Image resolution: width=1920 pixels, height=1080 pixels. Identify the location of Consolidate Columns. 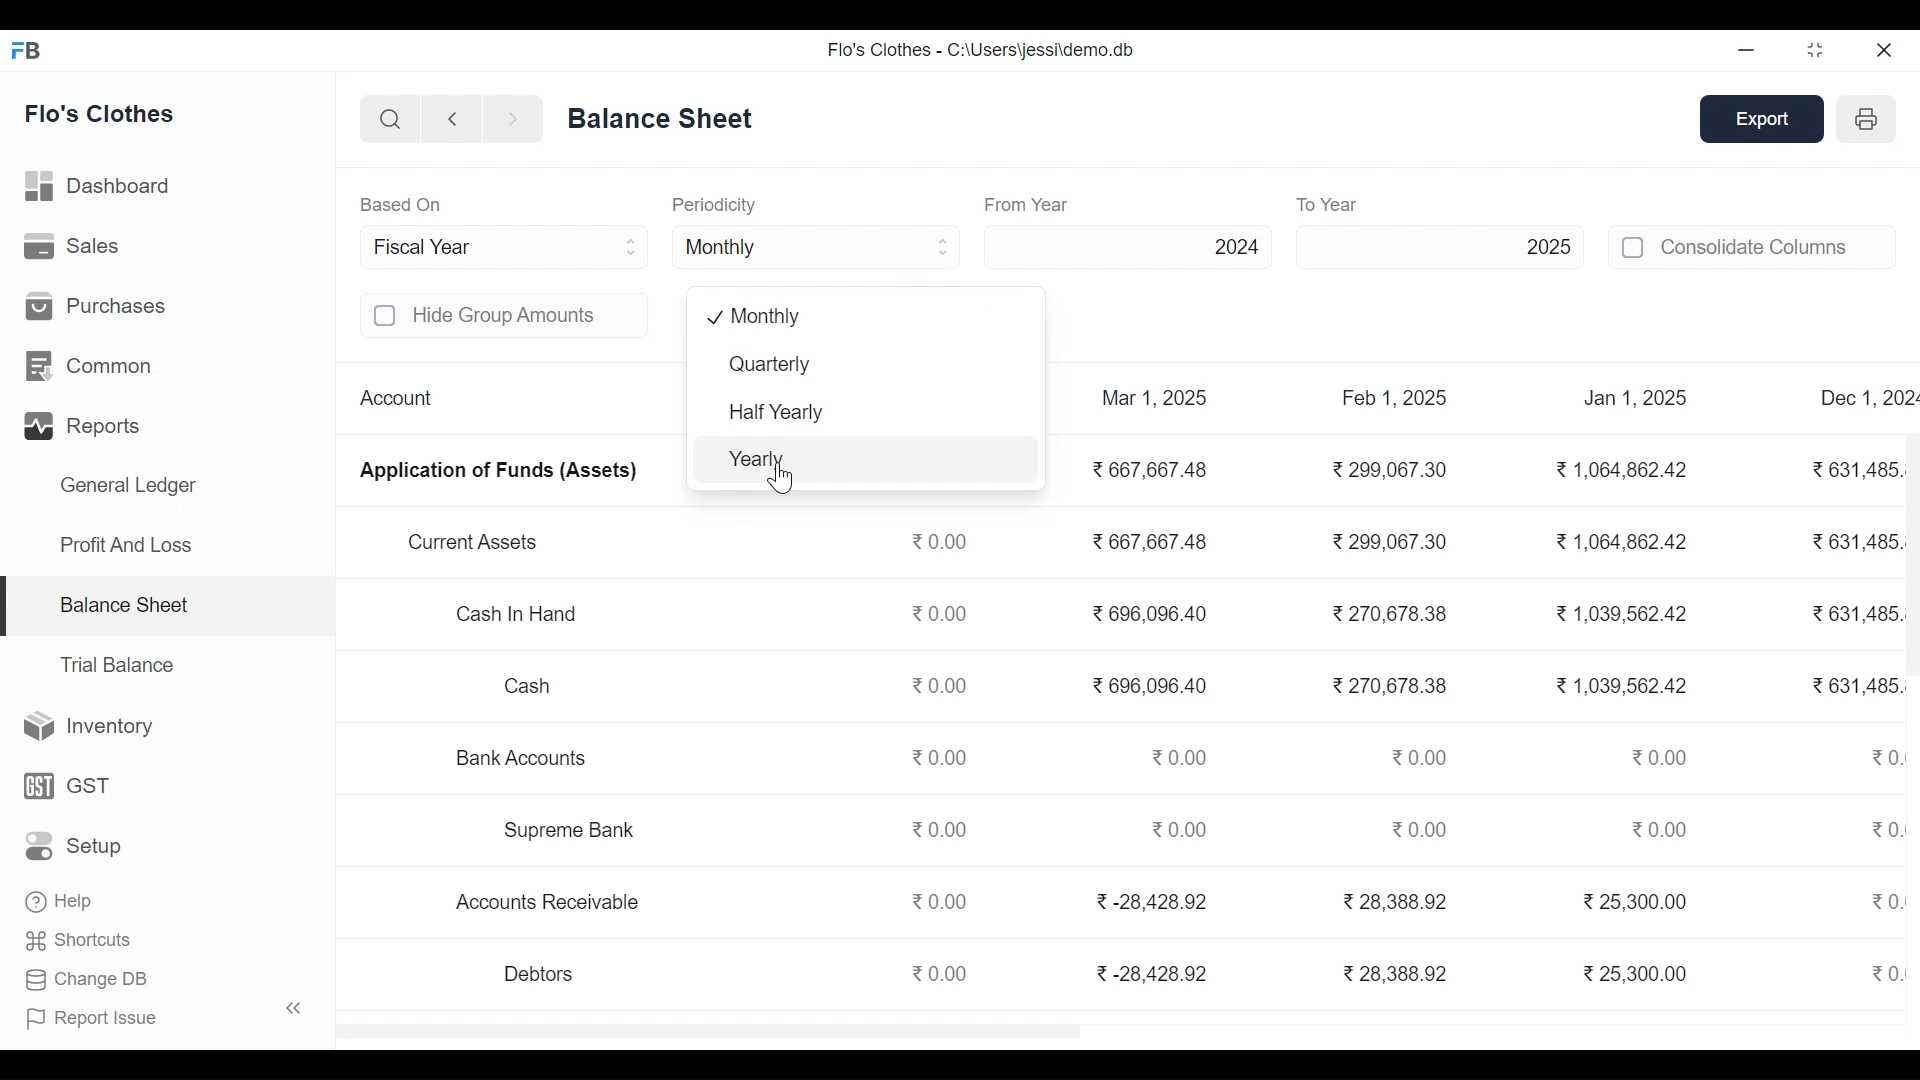
(1778, 246).